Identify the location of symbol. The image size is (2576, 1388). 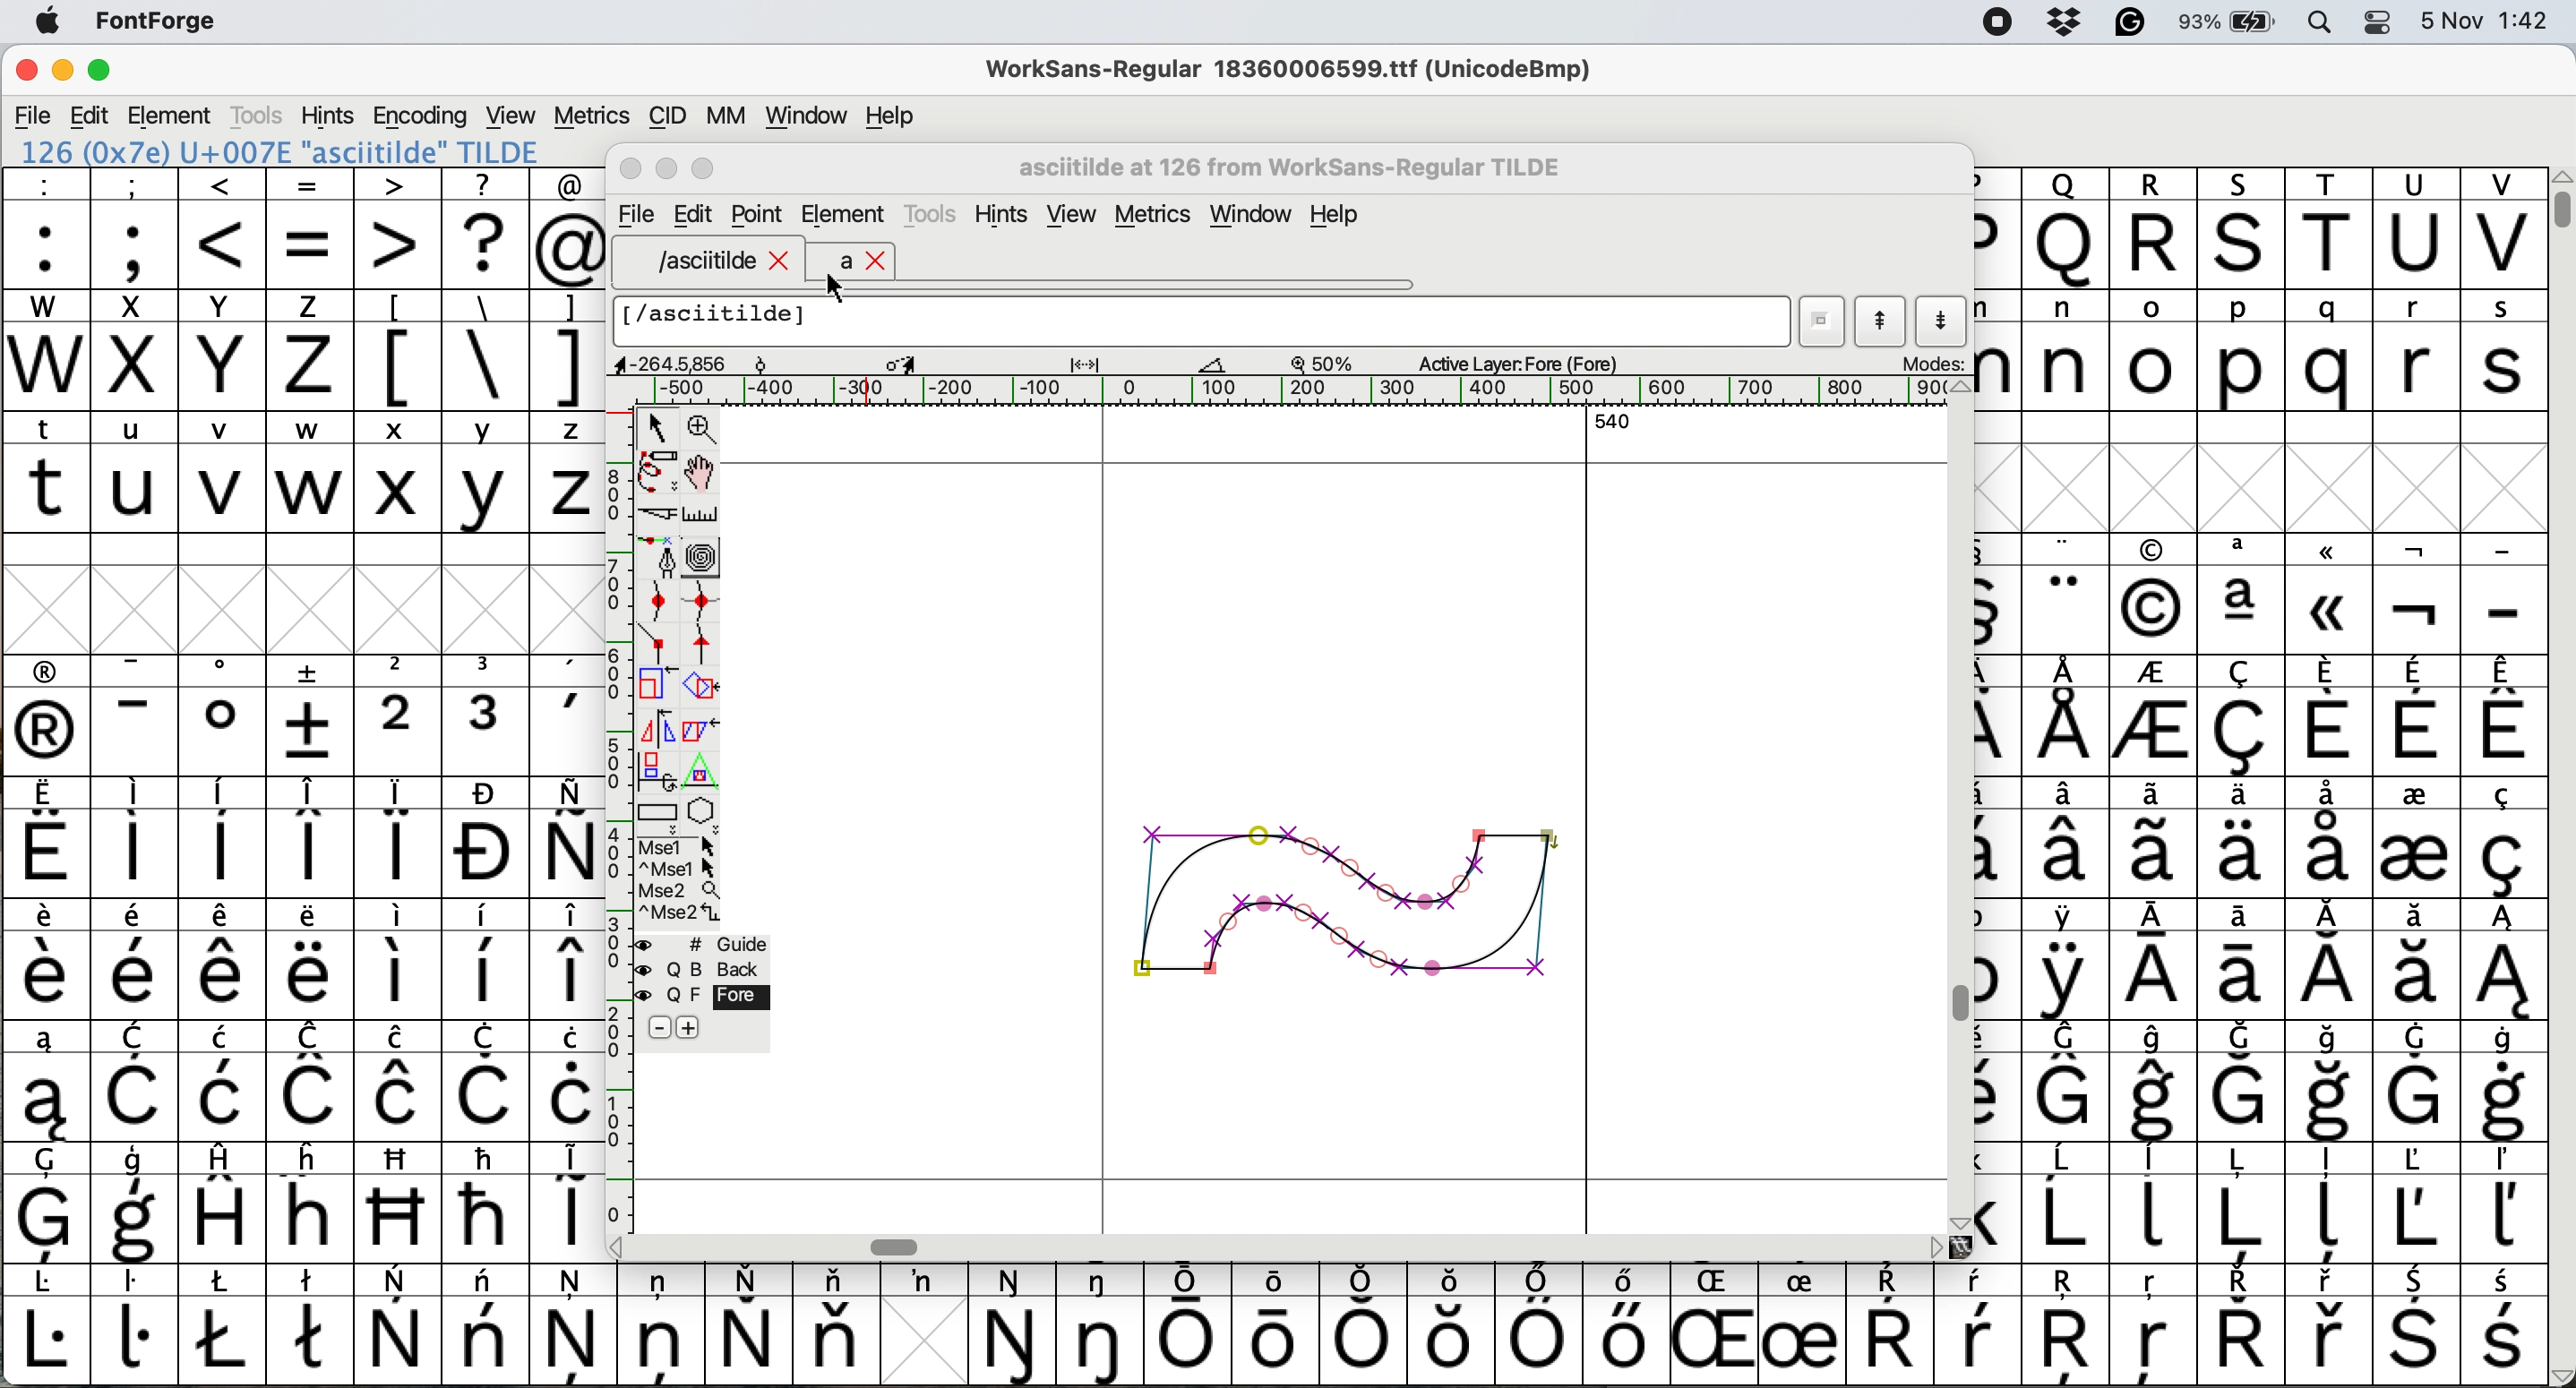
(2419, 596).